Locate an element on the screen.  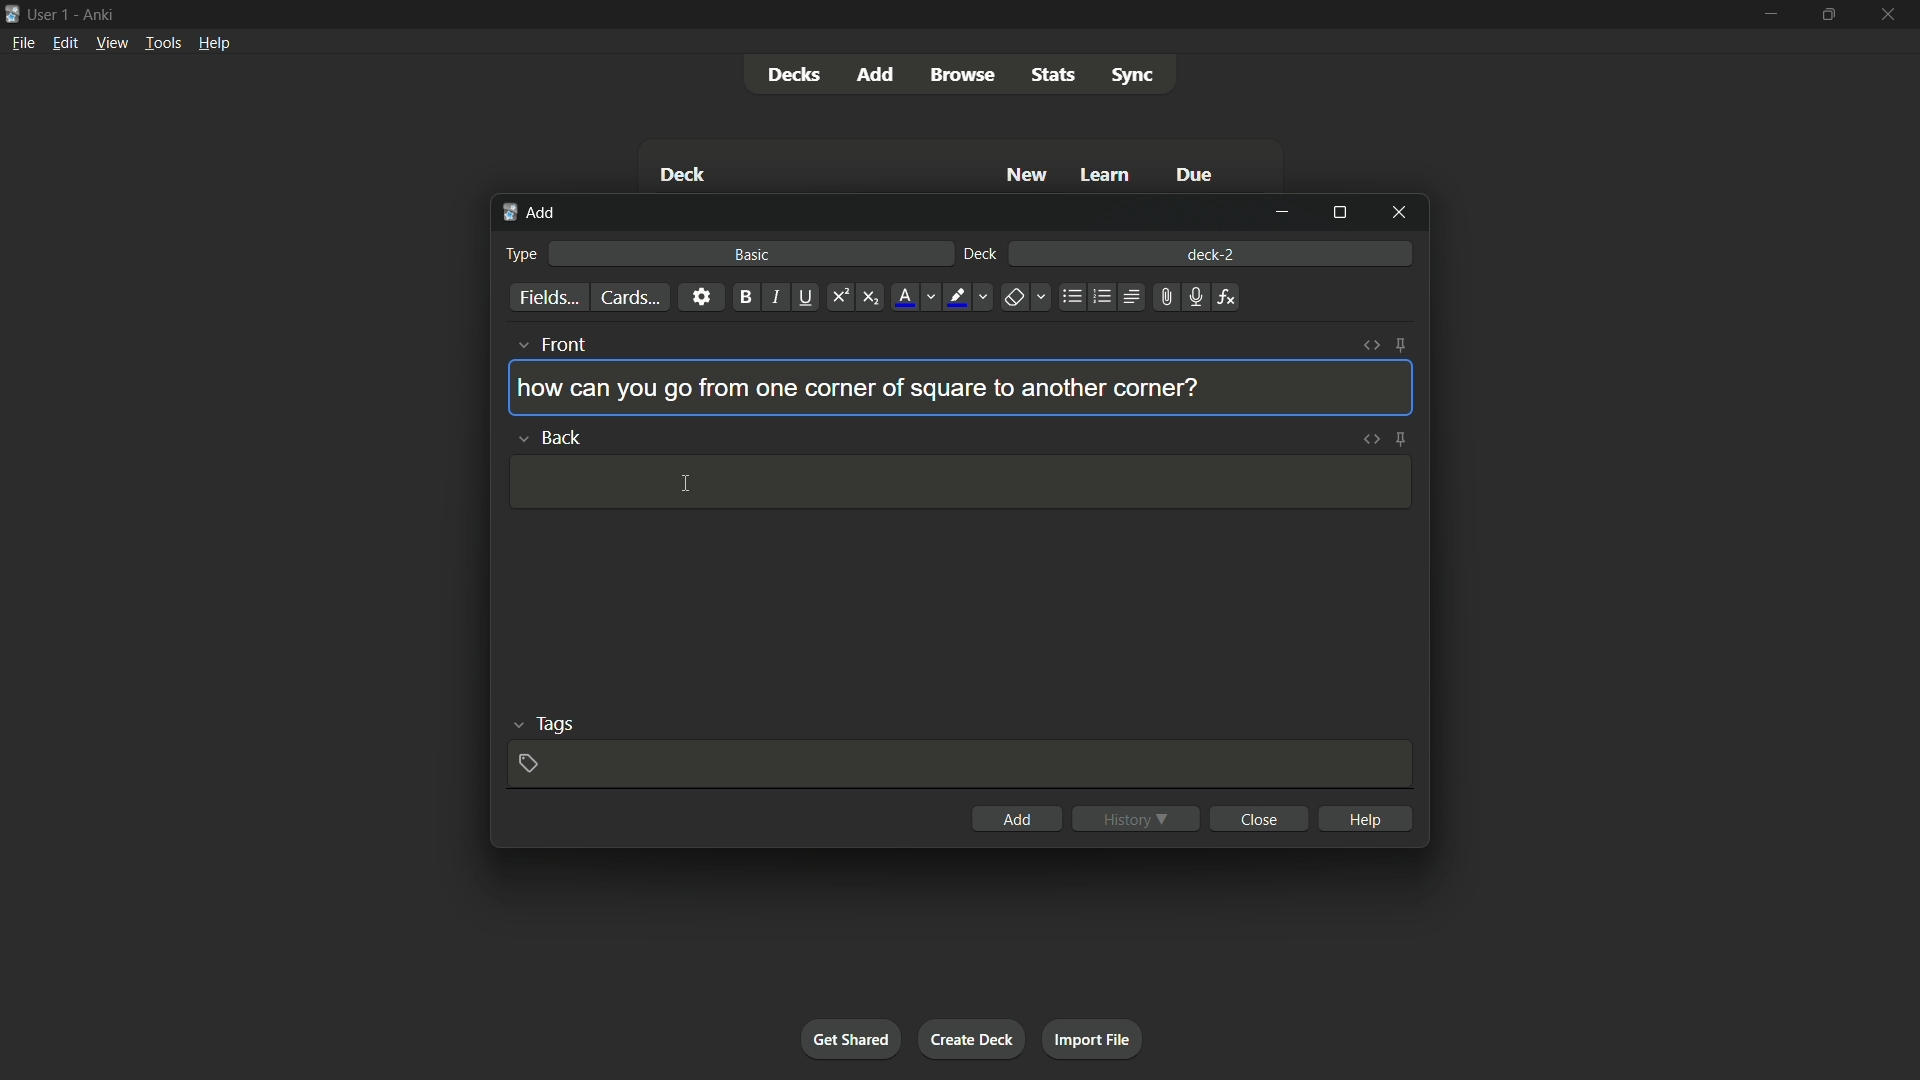
font color is located at coordinates (913, 299).